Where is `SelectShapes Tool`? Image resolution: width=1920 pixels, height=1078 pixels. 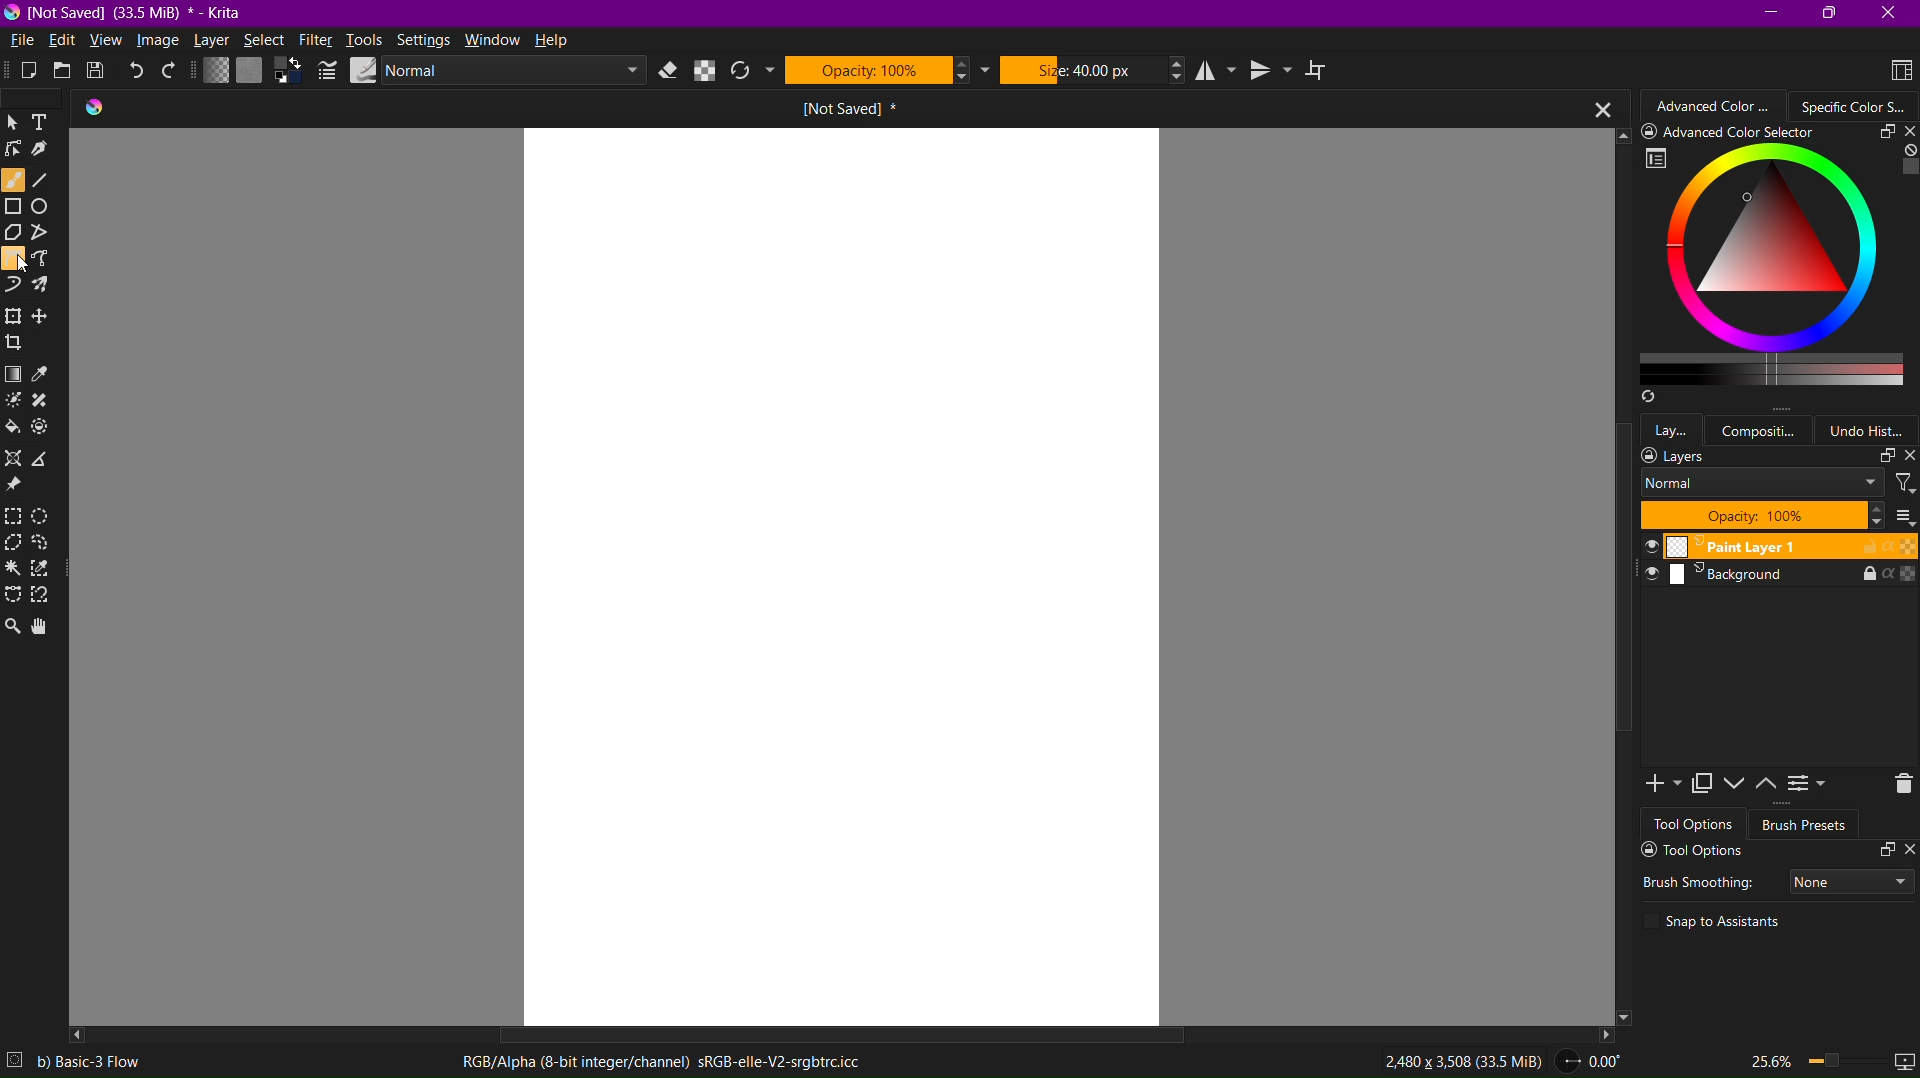 SelectShapes Tool is located at coordinates (14, 123).